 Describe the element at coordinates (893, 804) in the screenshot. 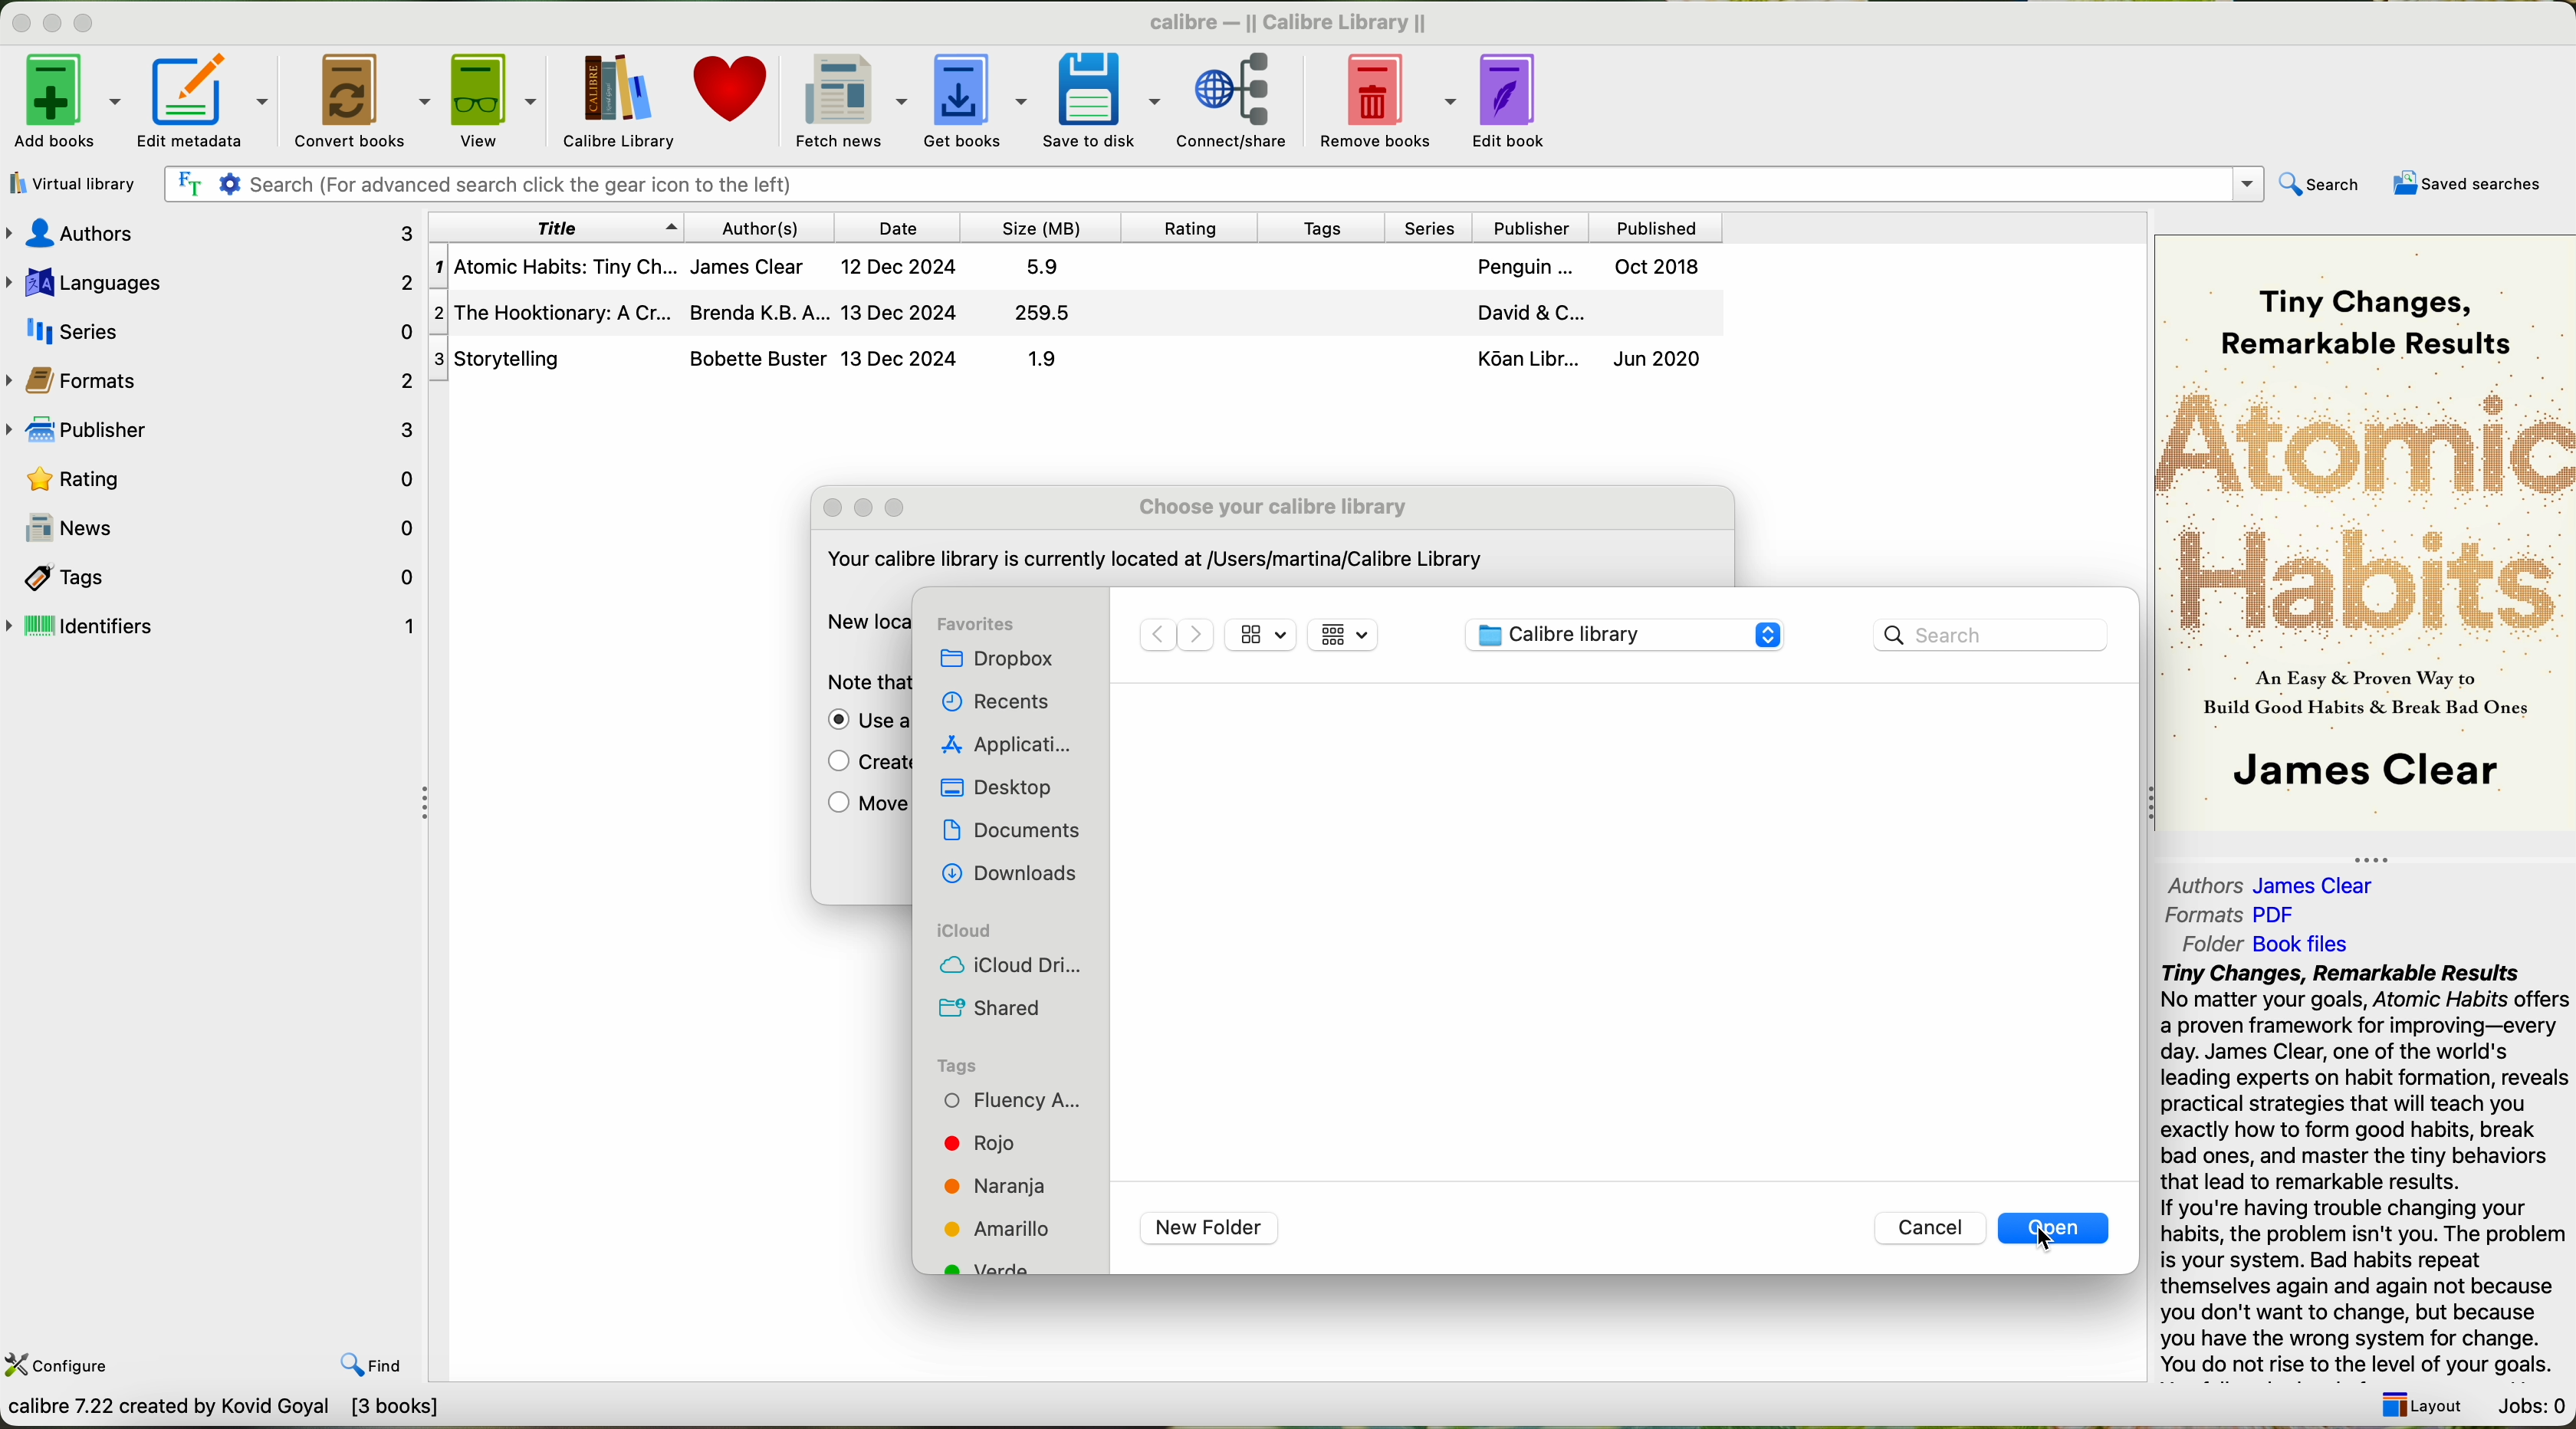

I see `move the current library to new location` at that location.